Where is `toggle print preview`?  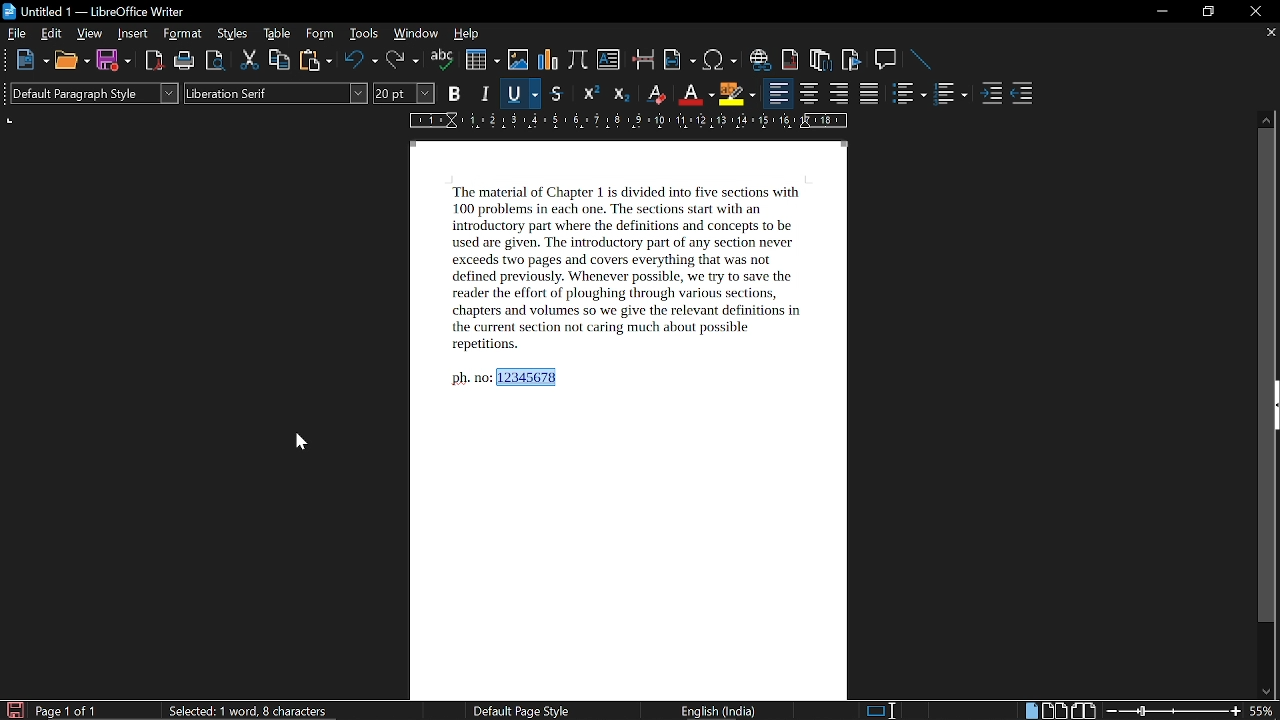
toggle print preview is located at coordinates (214, 60).